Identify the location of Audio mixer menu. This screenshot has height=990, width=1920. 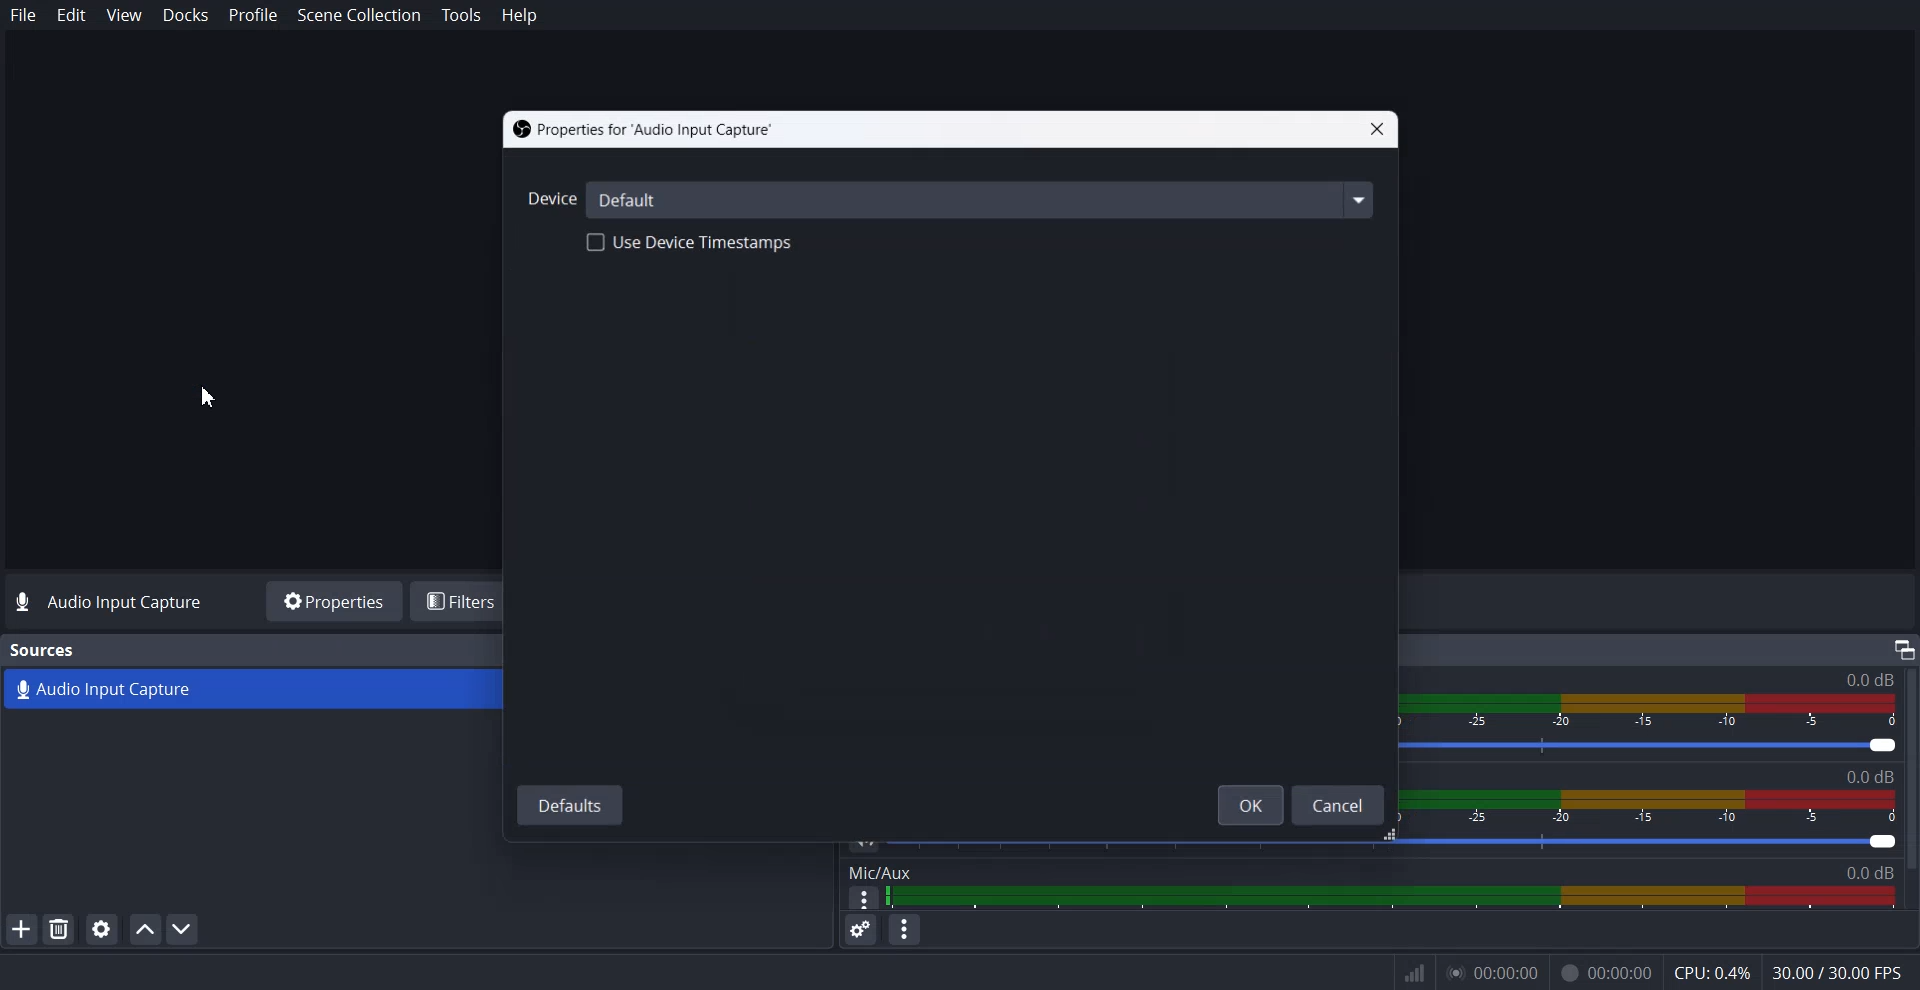
(904, 929).